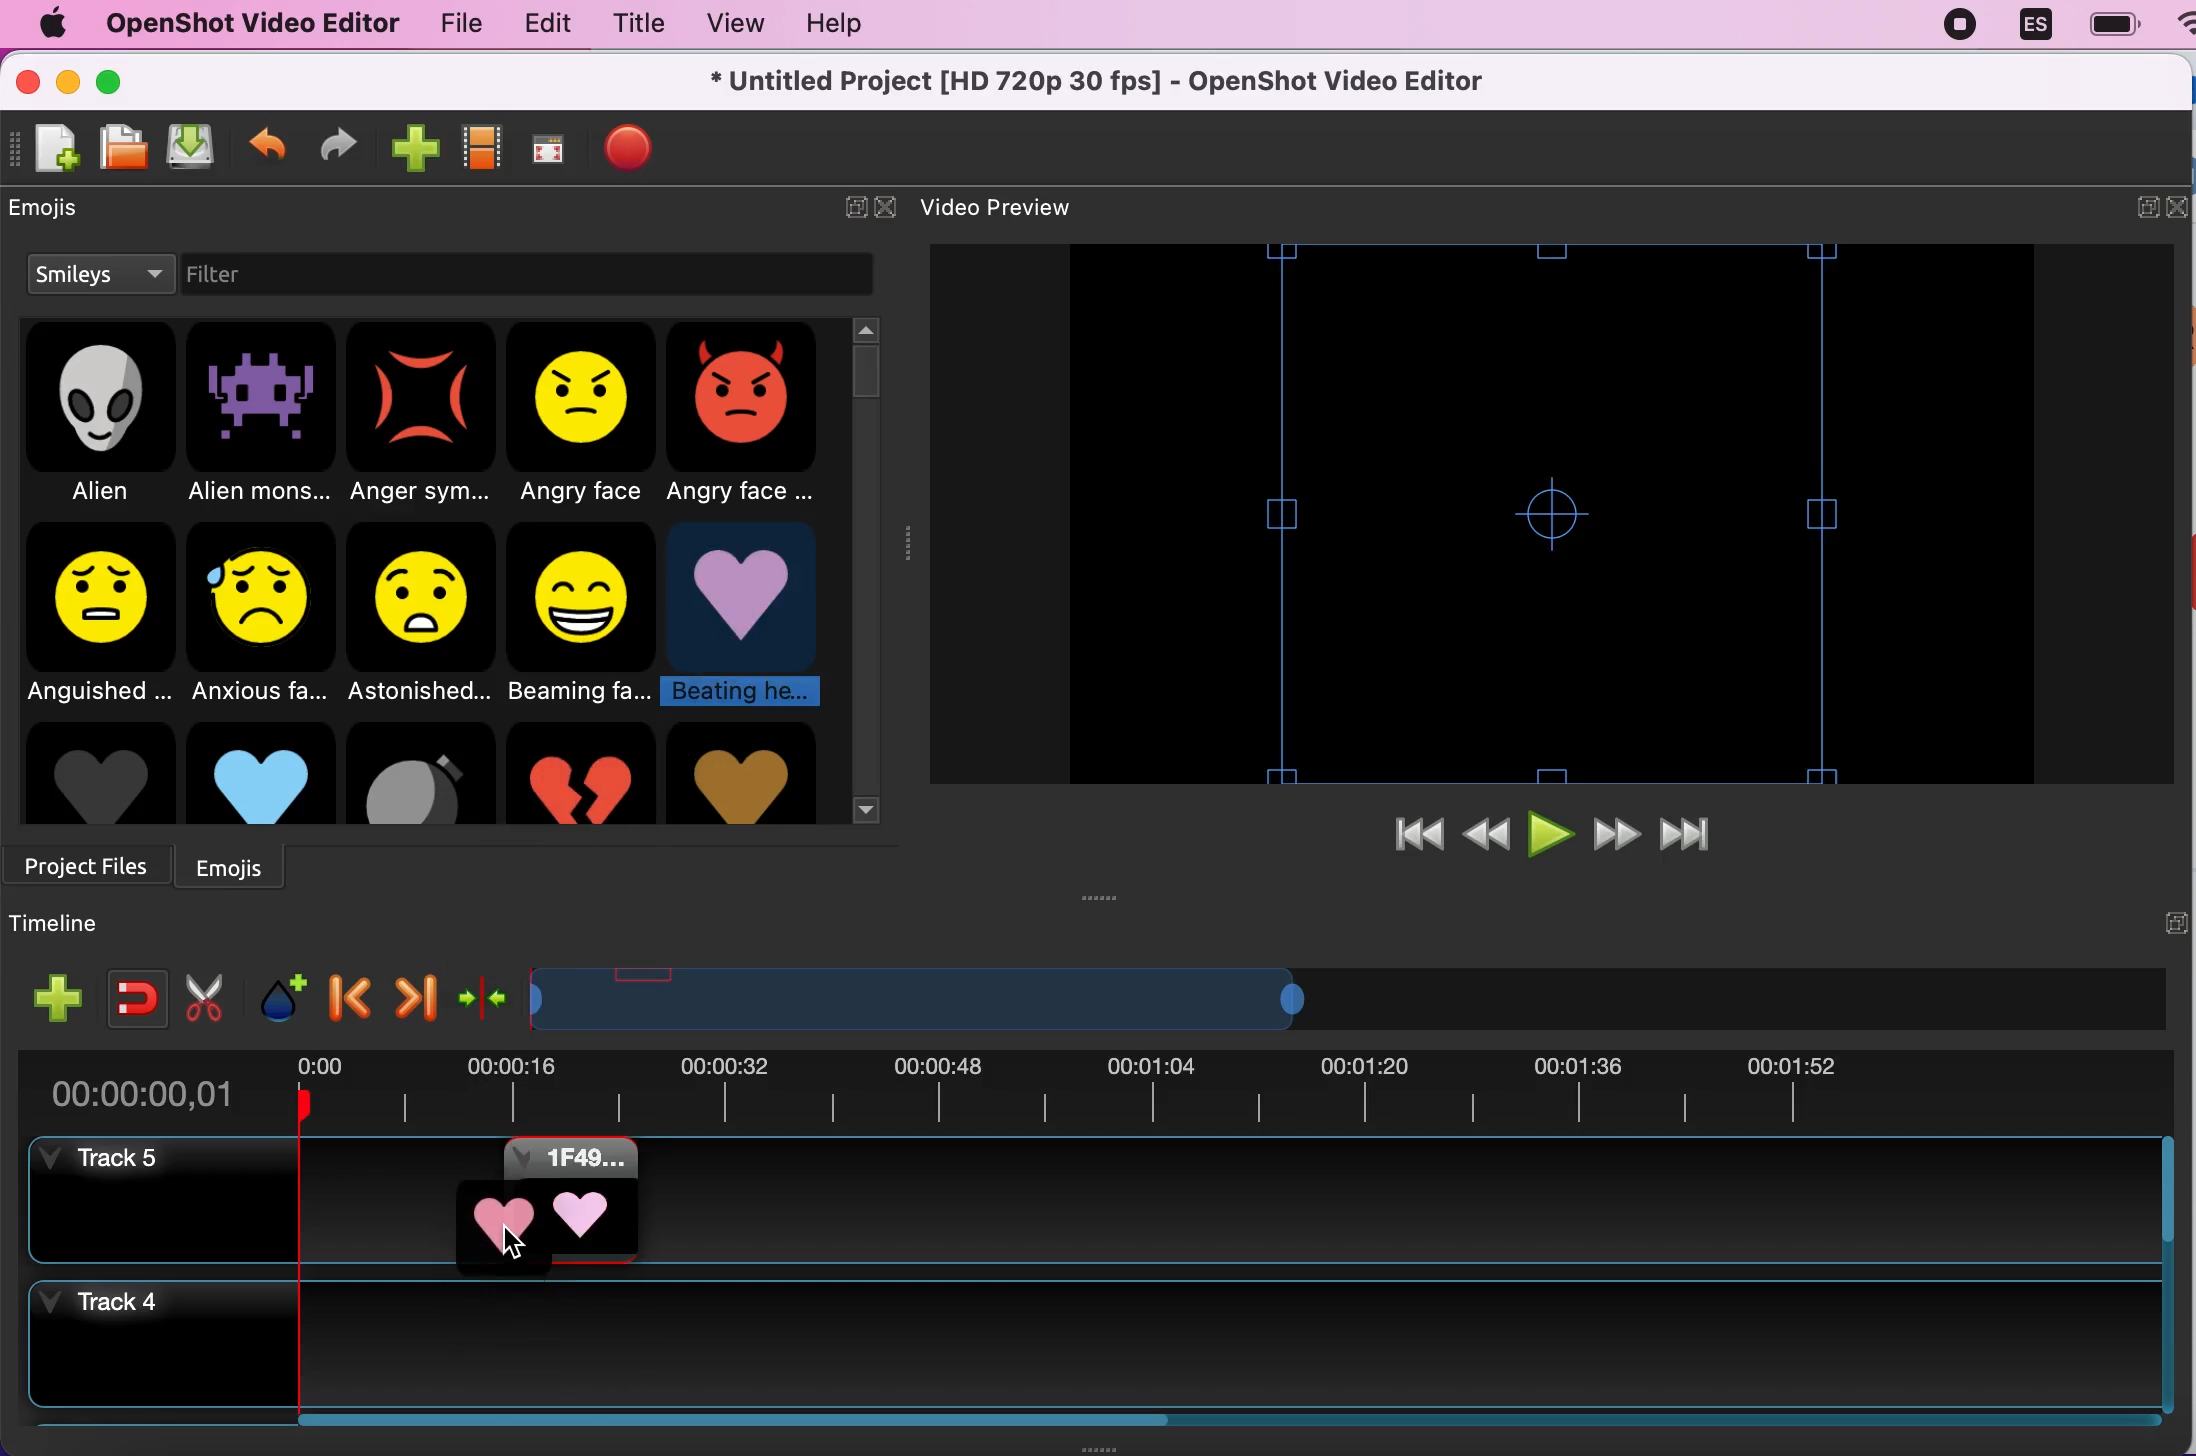 Image resolution: width=2196 pixels, height=1456 pixels. Describe the element at coordinates (268, 139) in the screenshot. I see `undo` at that location.